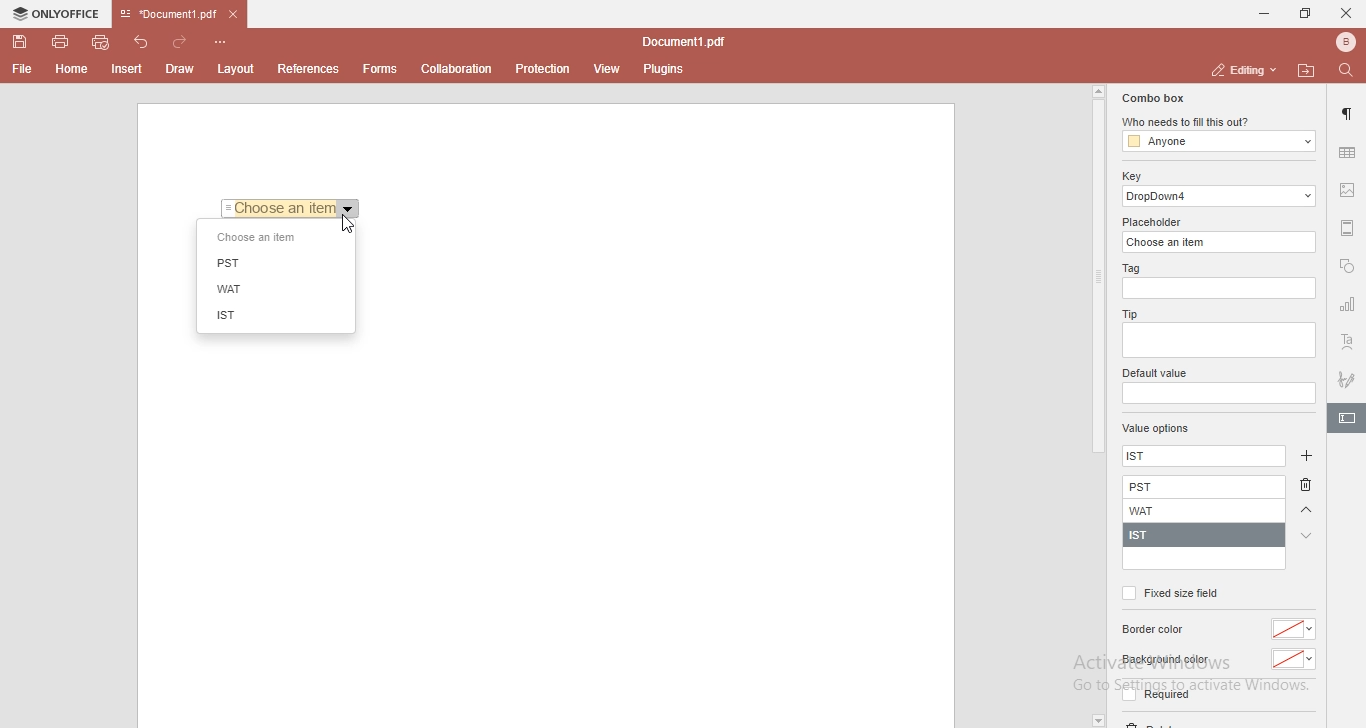  Describe the element at coordinates (380, 69) in the screenshot. I see `forms` at that location.